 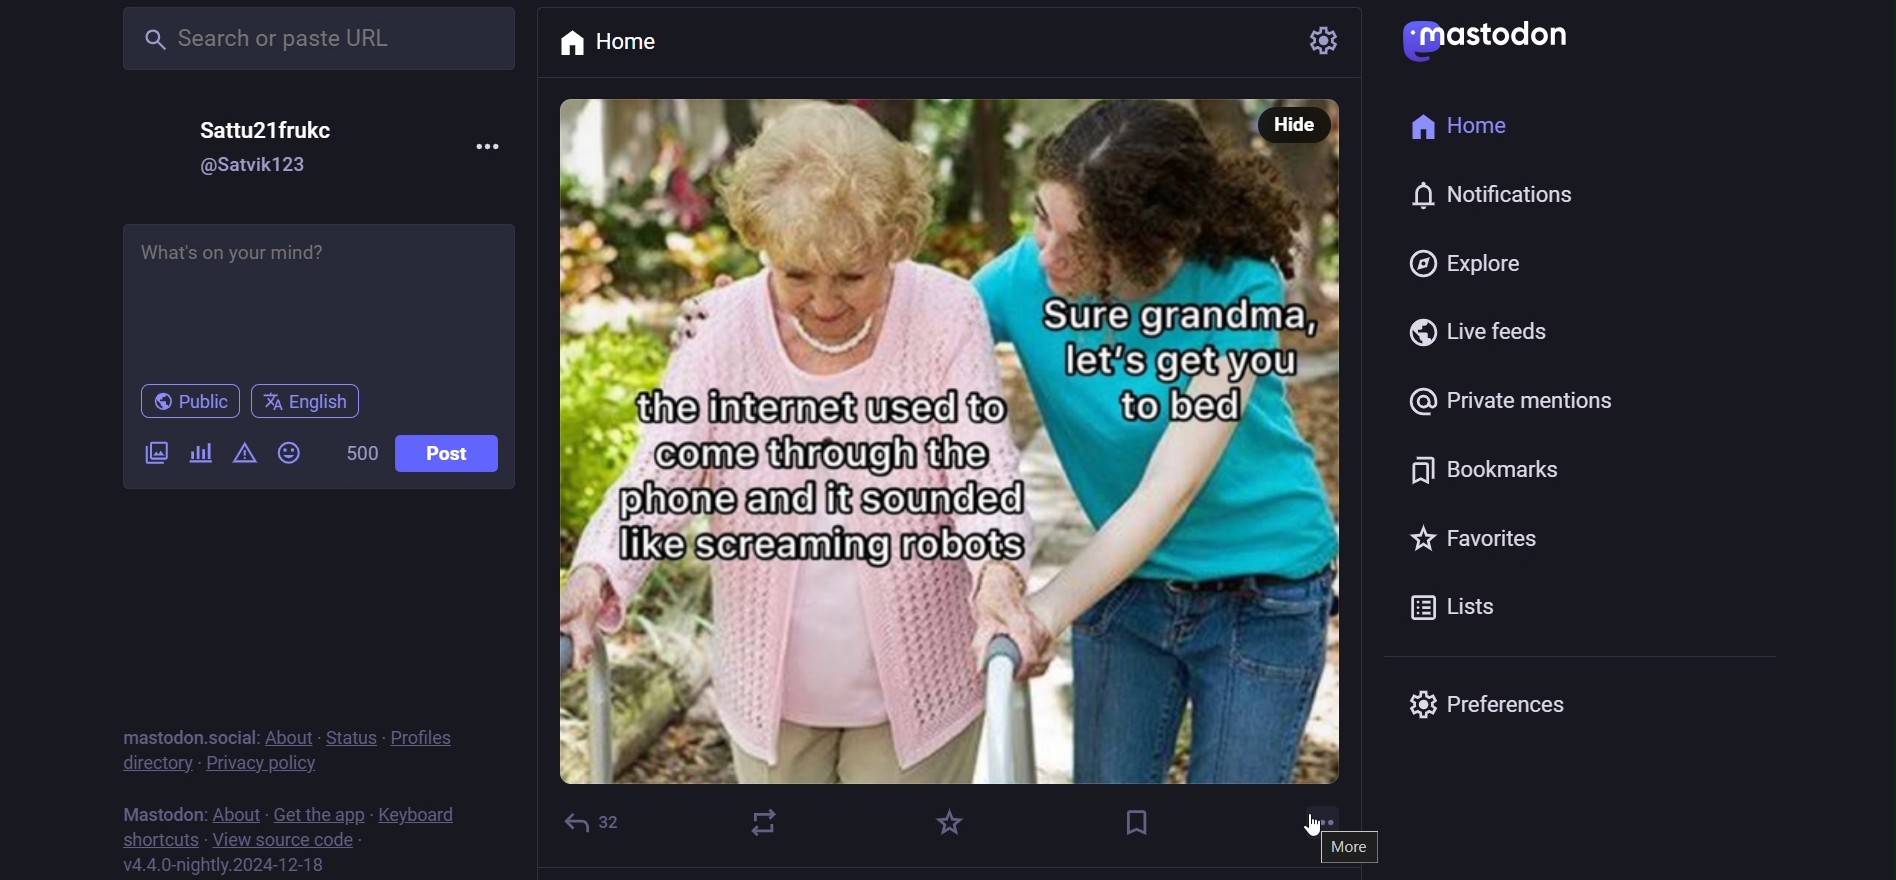 I want to click on word limit, so click(x=360, y=452).